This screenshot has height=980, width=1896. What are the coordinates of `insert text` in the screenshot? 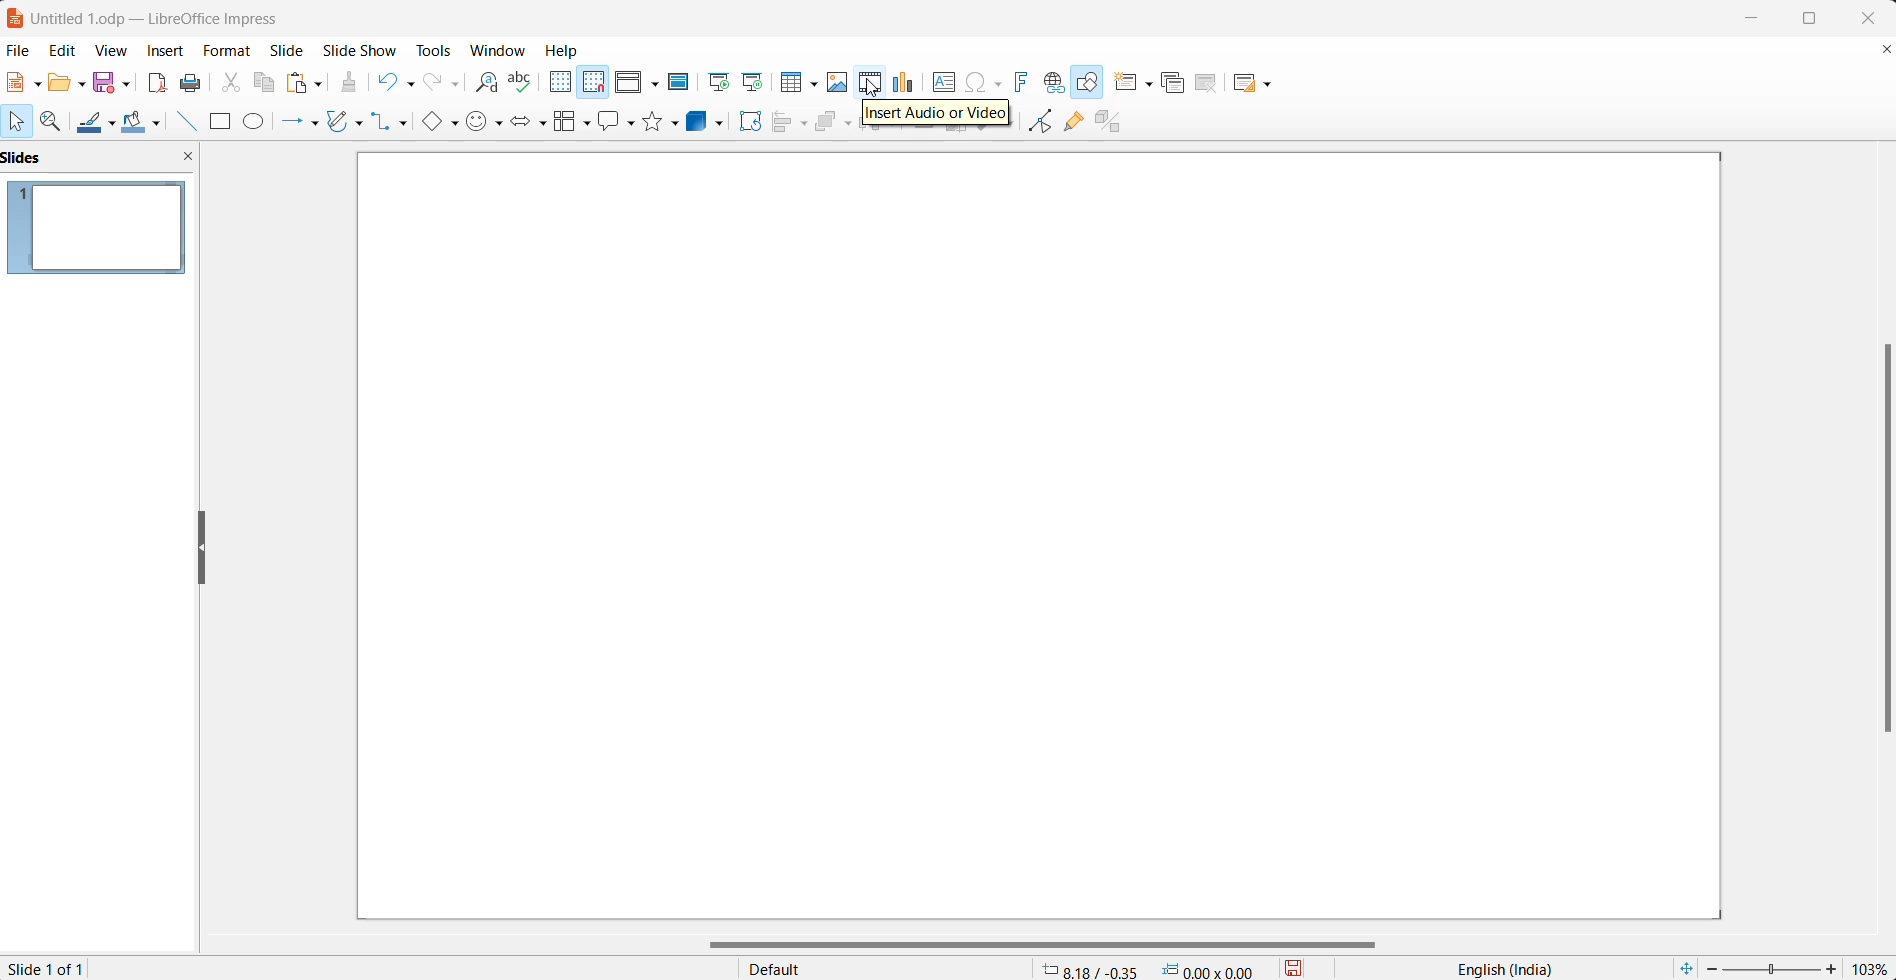 It's located at (945, 81).